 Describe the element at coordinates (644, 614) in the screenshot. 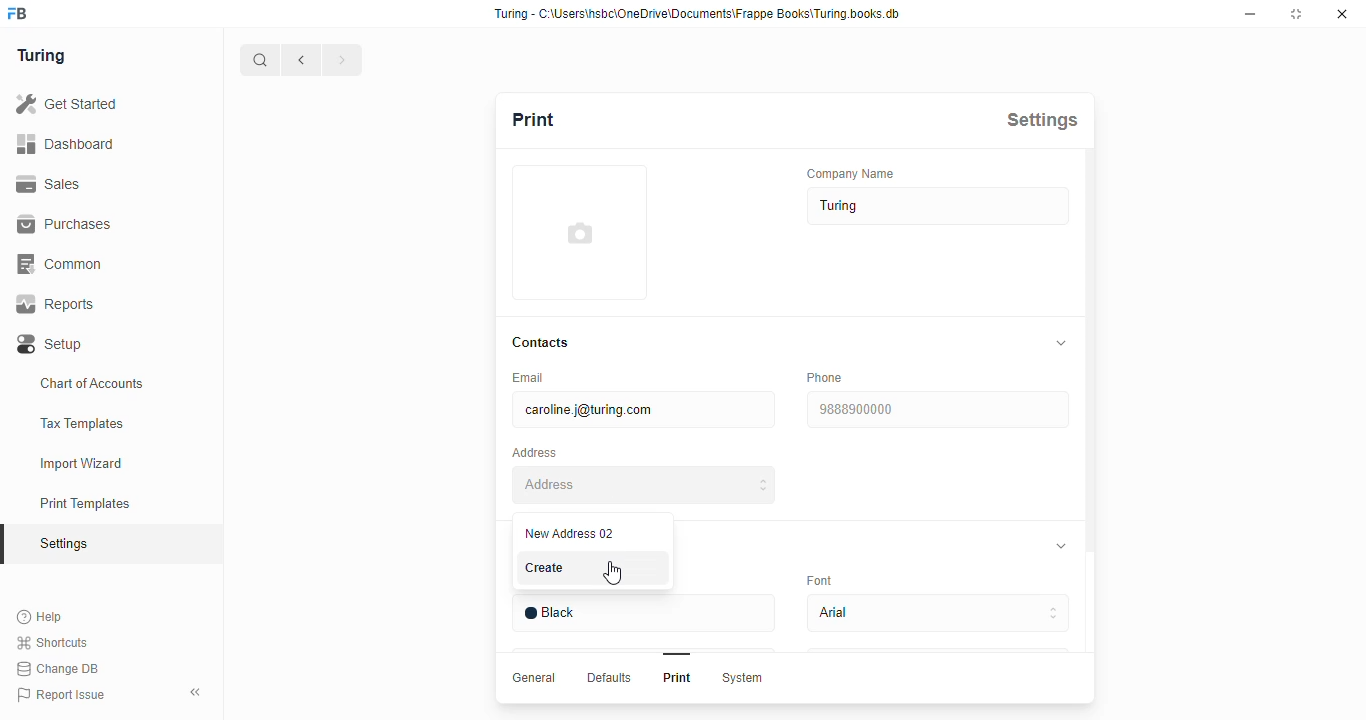

I see `black` at that location.